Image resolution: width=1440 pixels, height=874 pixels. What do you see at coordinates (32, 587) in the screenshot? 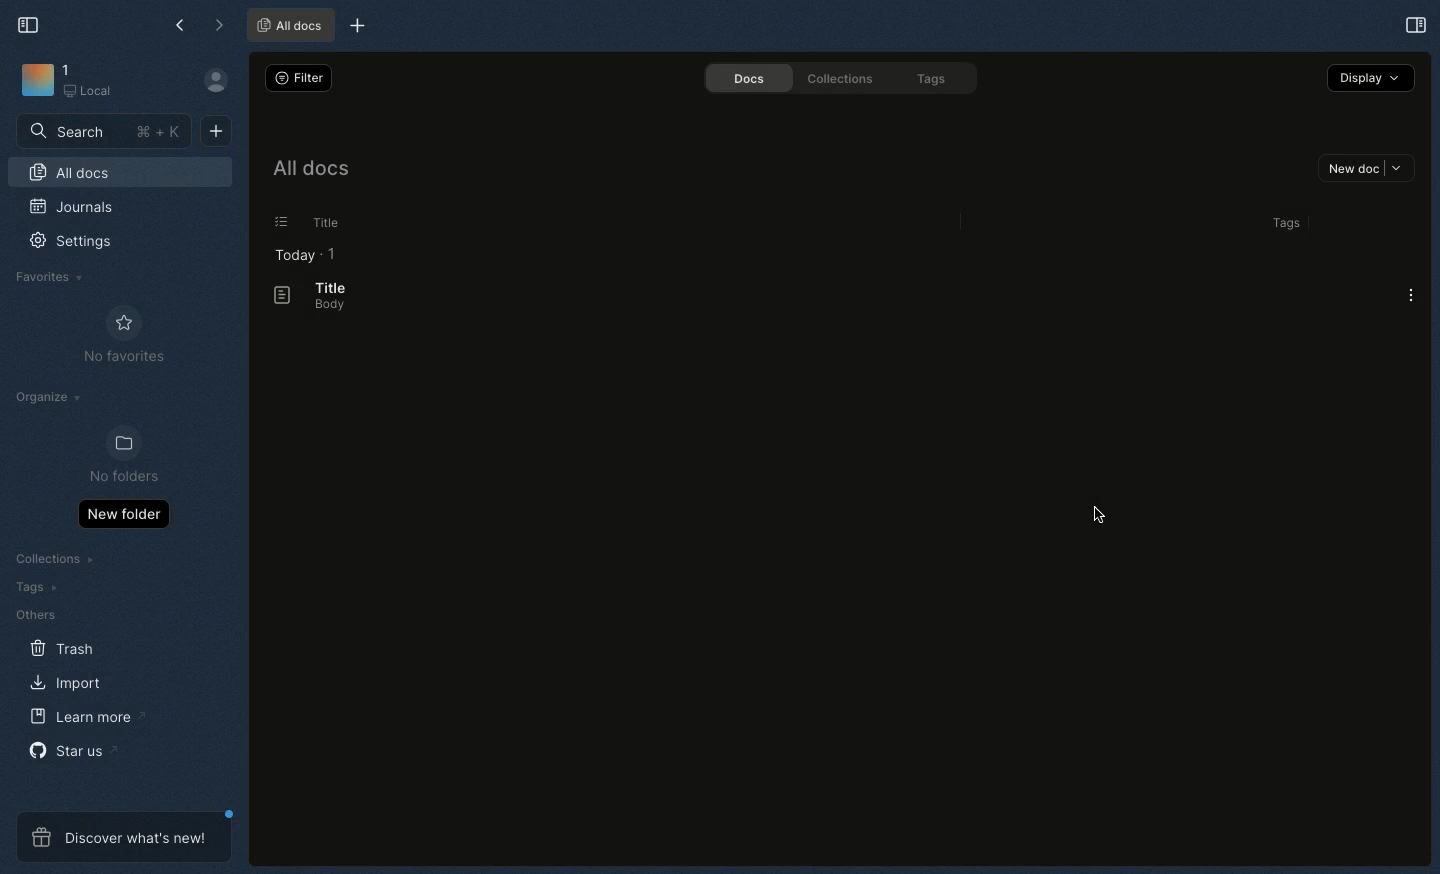
I see `Tags` at bounding box center [32, 587].